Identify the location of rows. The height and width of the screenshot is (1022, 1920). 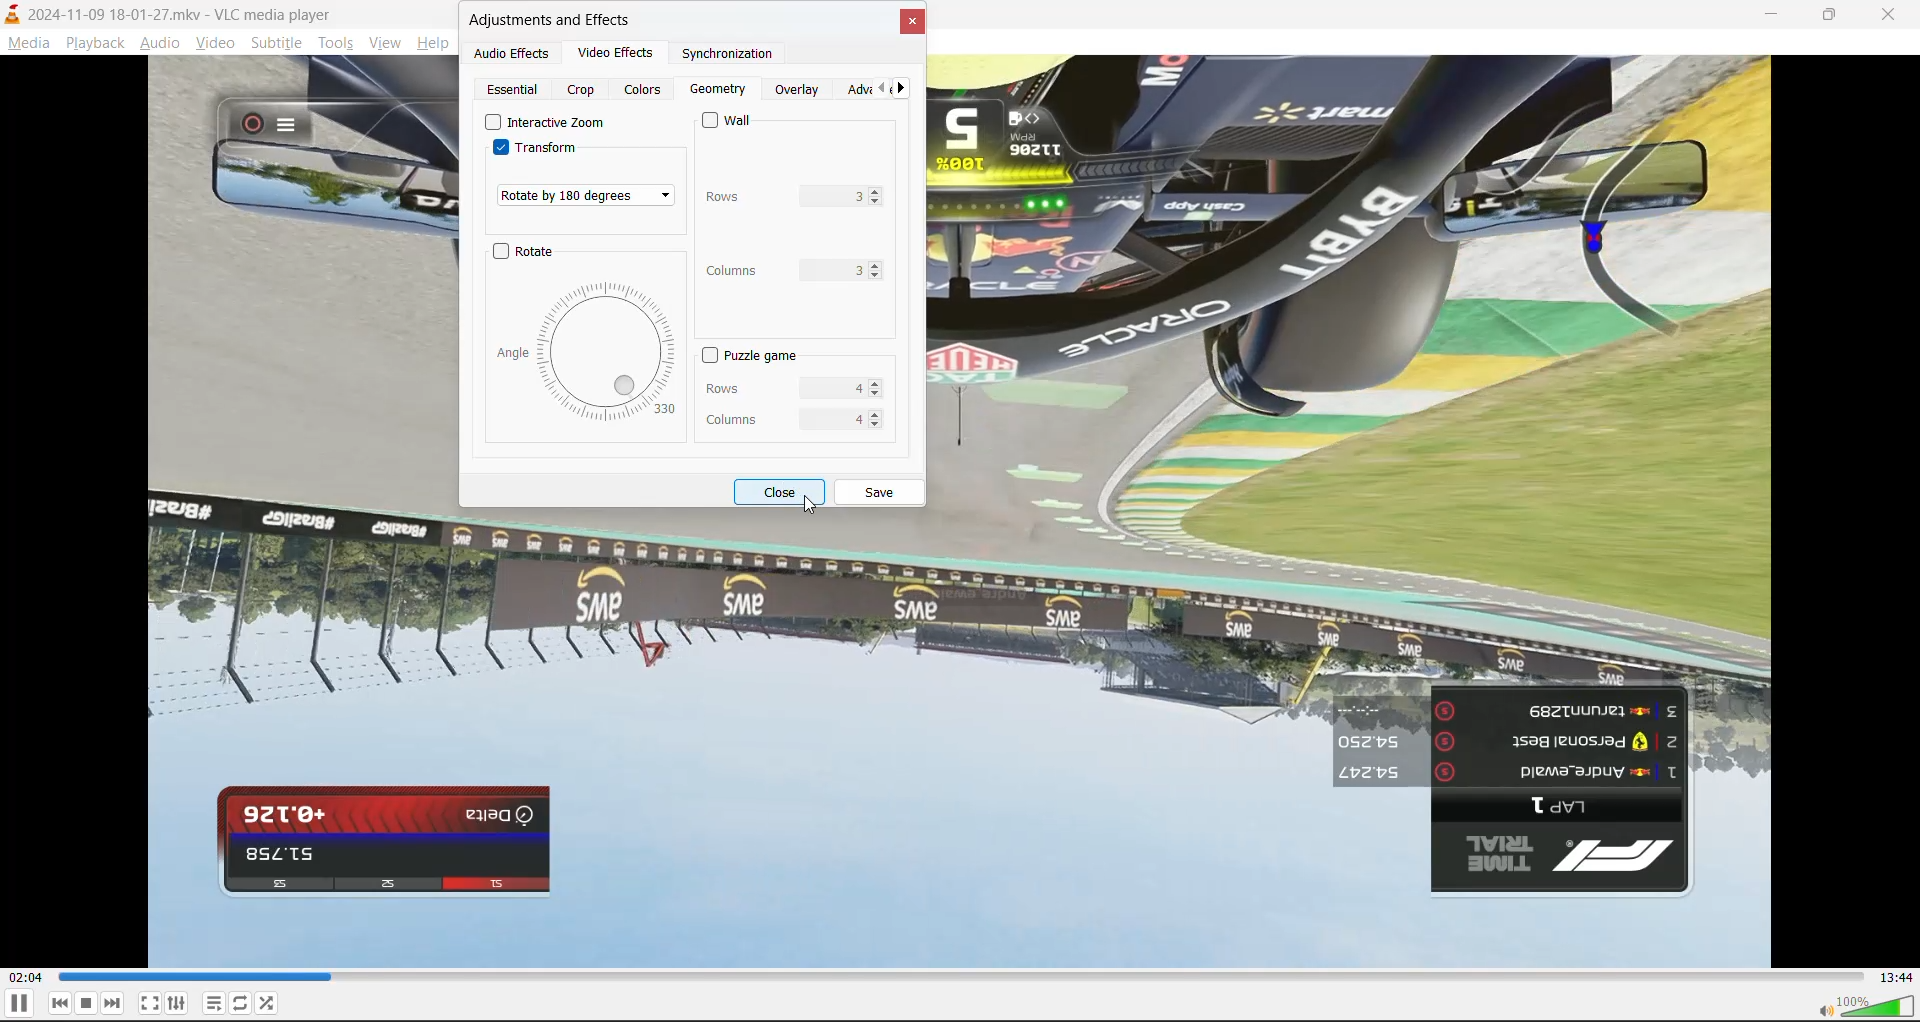
(773, 385).